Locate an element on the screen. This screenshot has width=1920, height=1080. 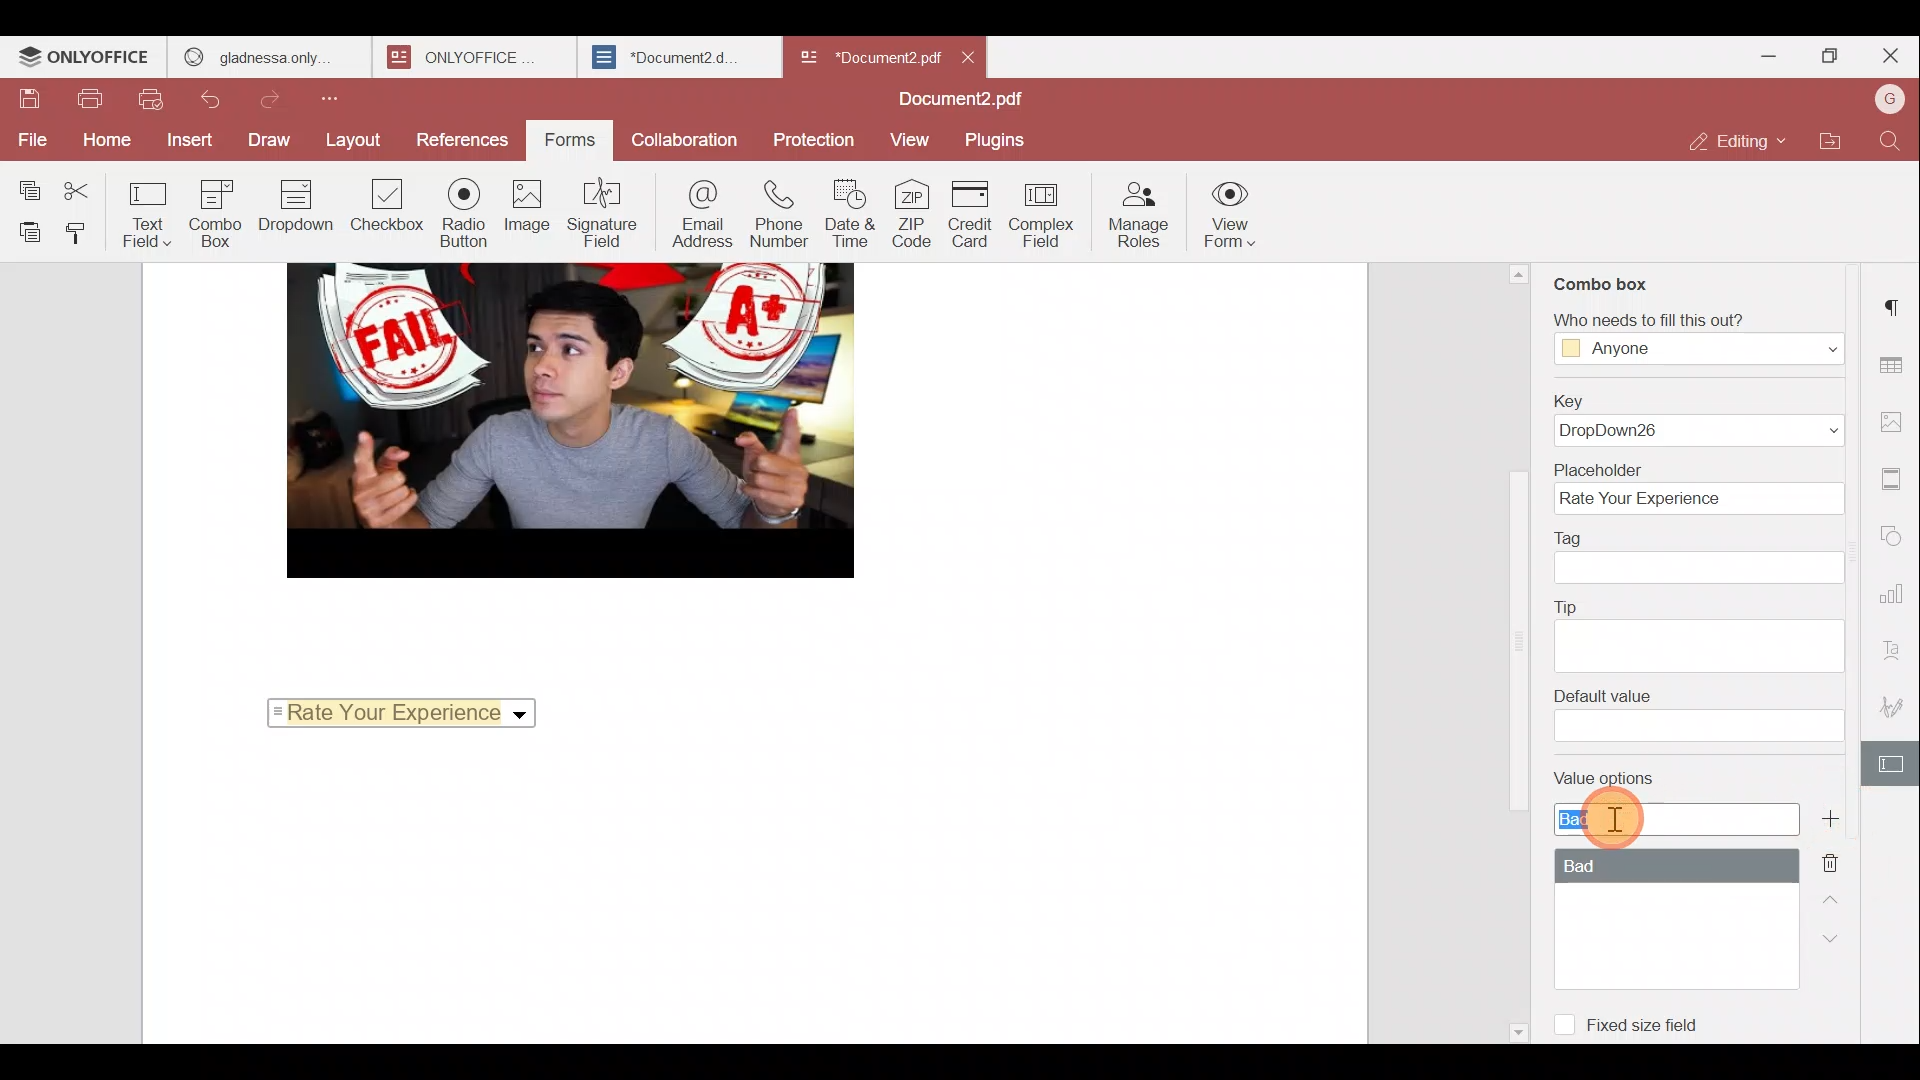
Cursor is located at coordinates (1618, 817).